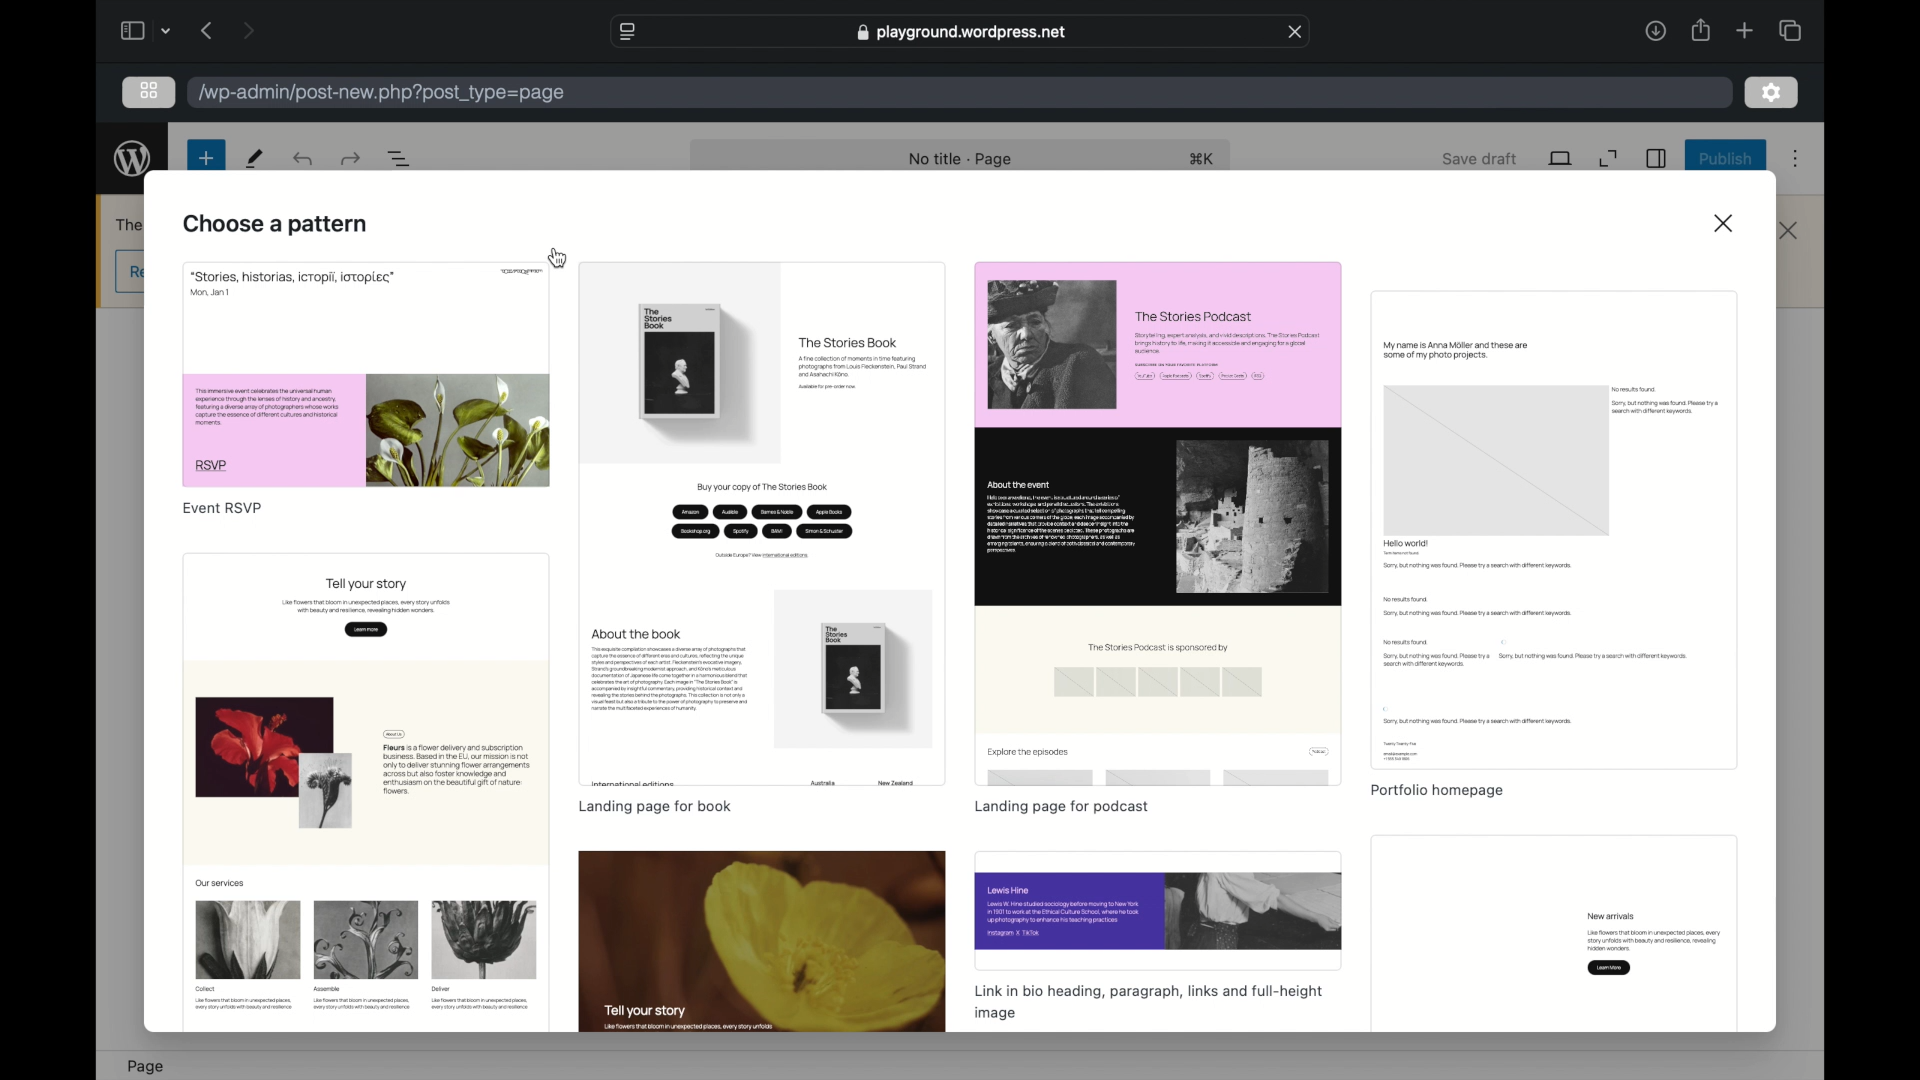 The width and height of the screenshot is (1920, 1080). I want to click on choose a pattern, so click(275, 225).